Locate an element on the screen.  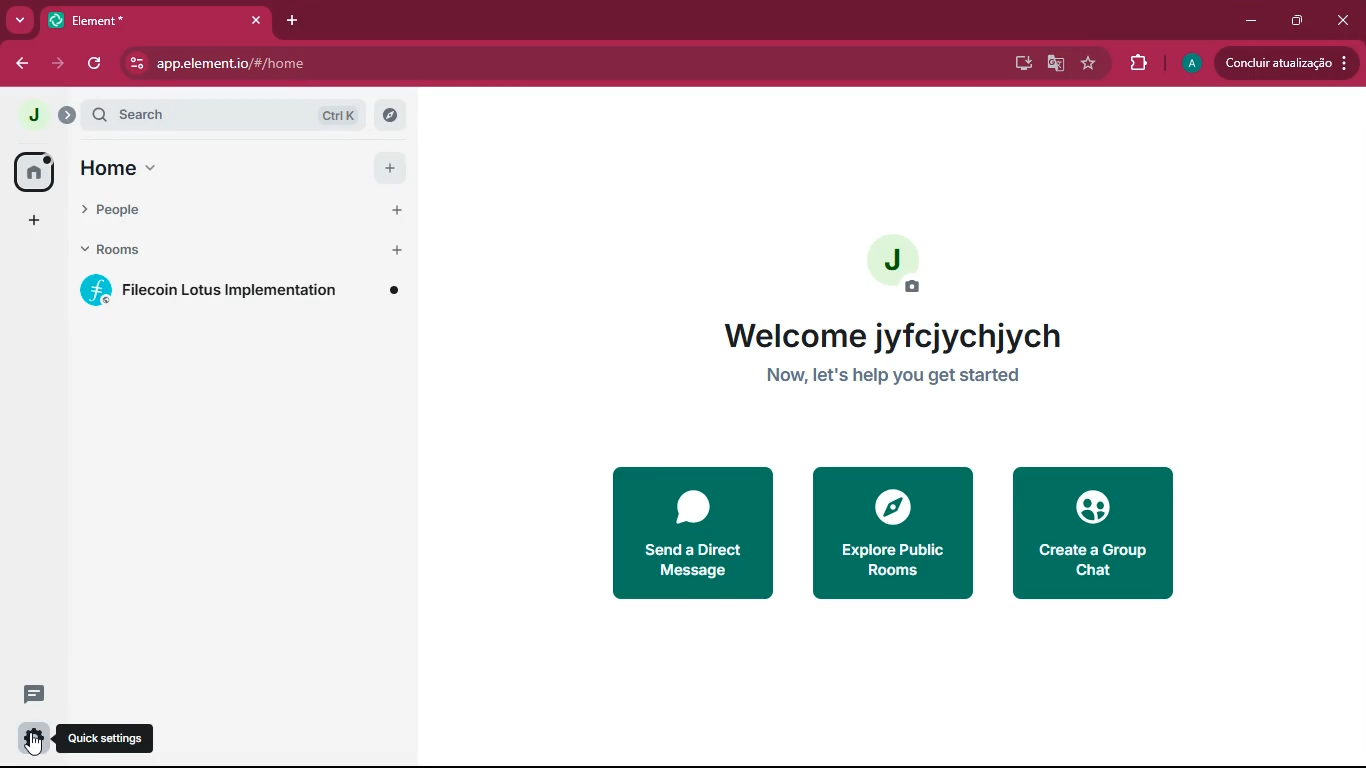
maximize is located at coordinates (1295, 20).